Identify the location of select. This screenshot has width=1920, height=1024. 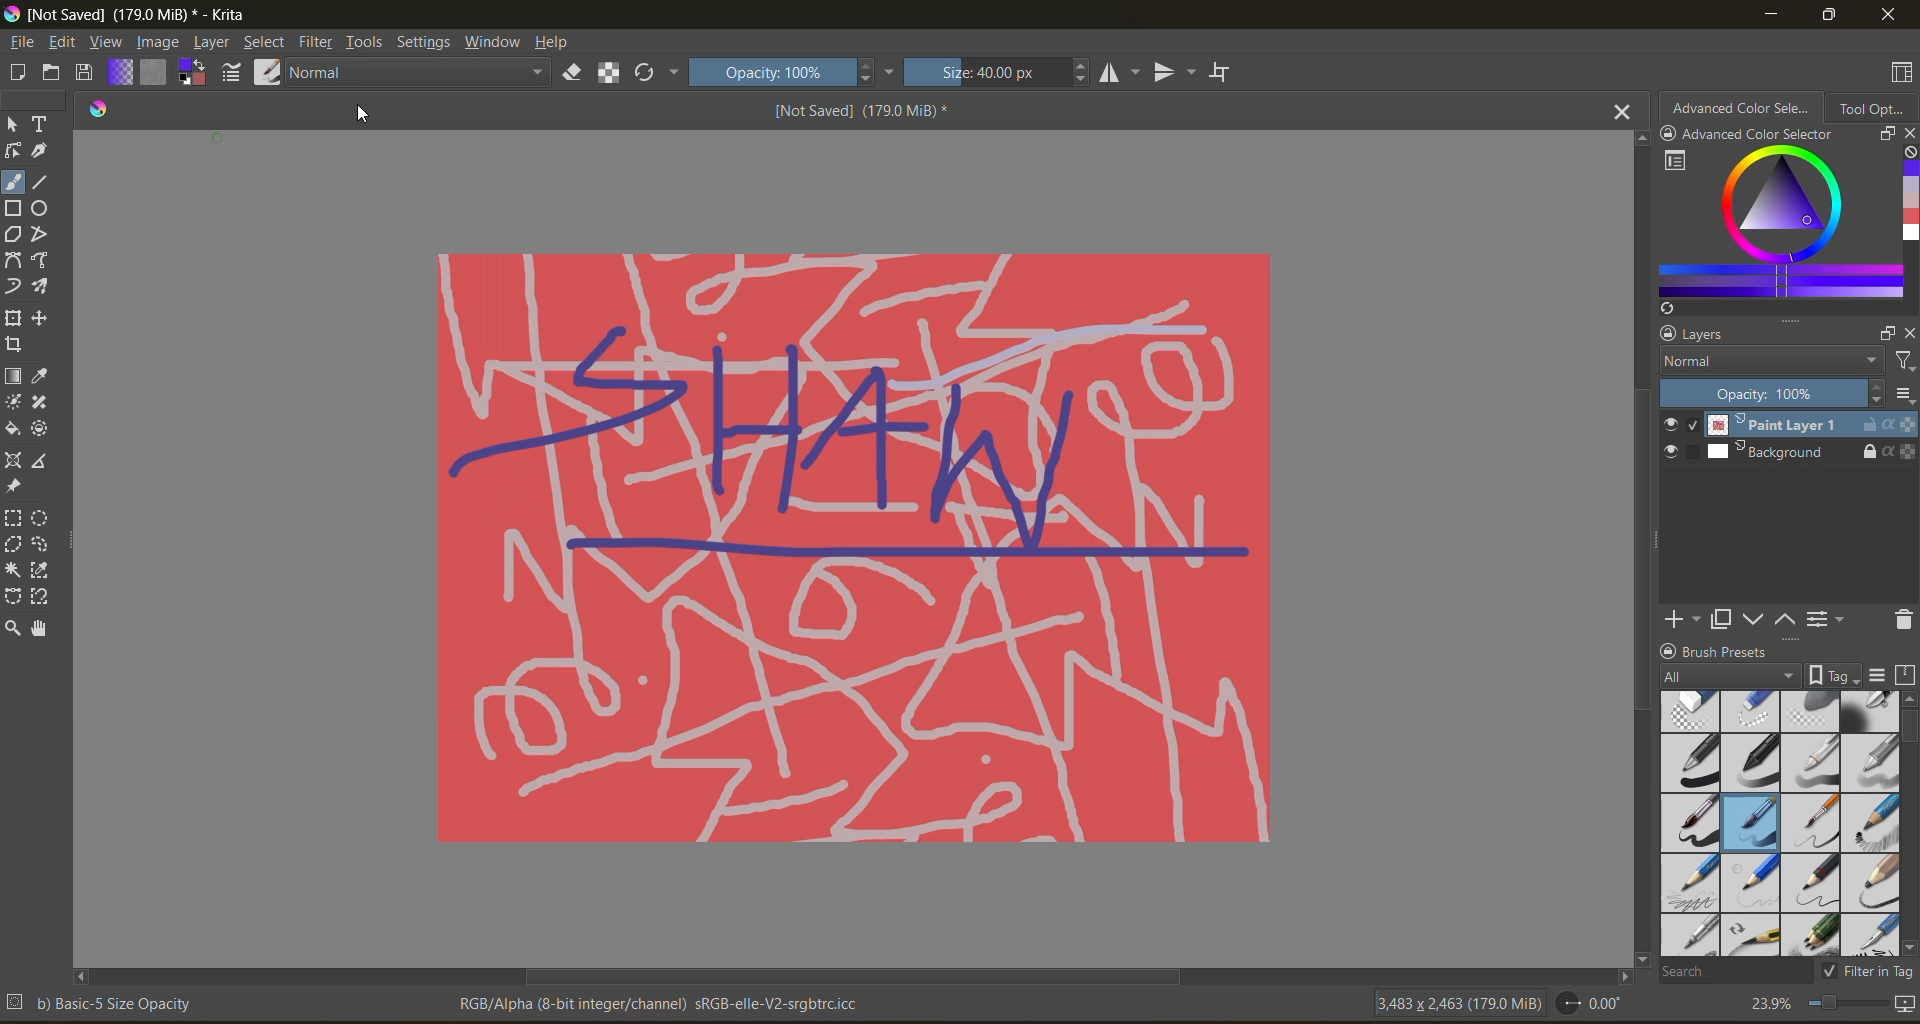
(264, 42).